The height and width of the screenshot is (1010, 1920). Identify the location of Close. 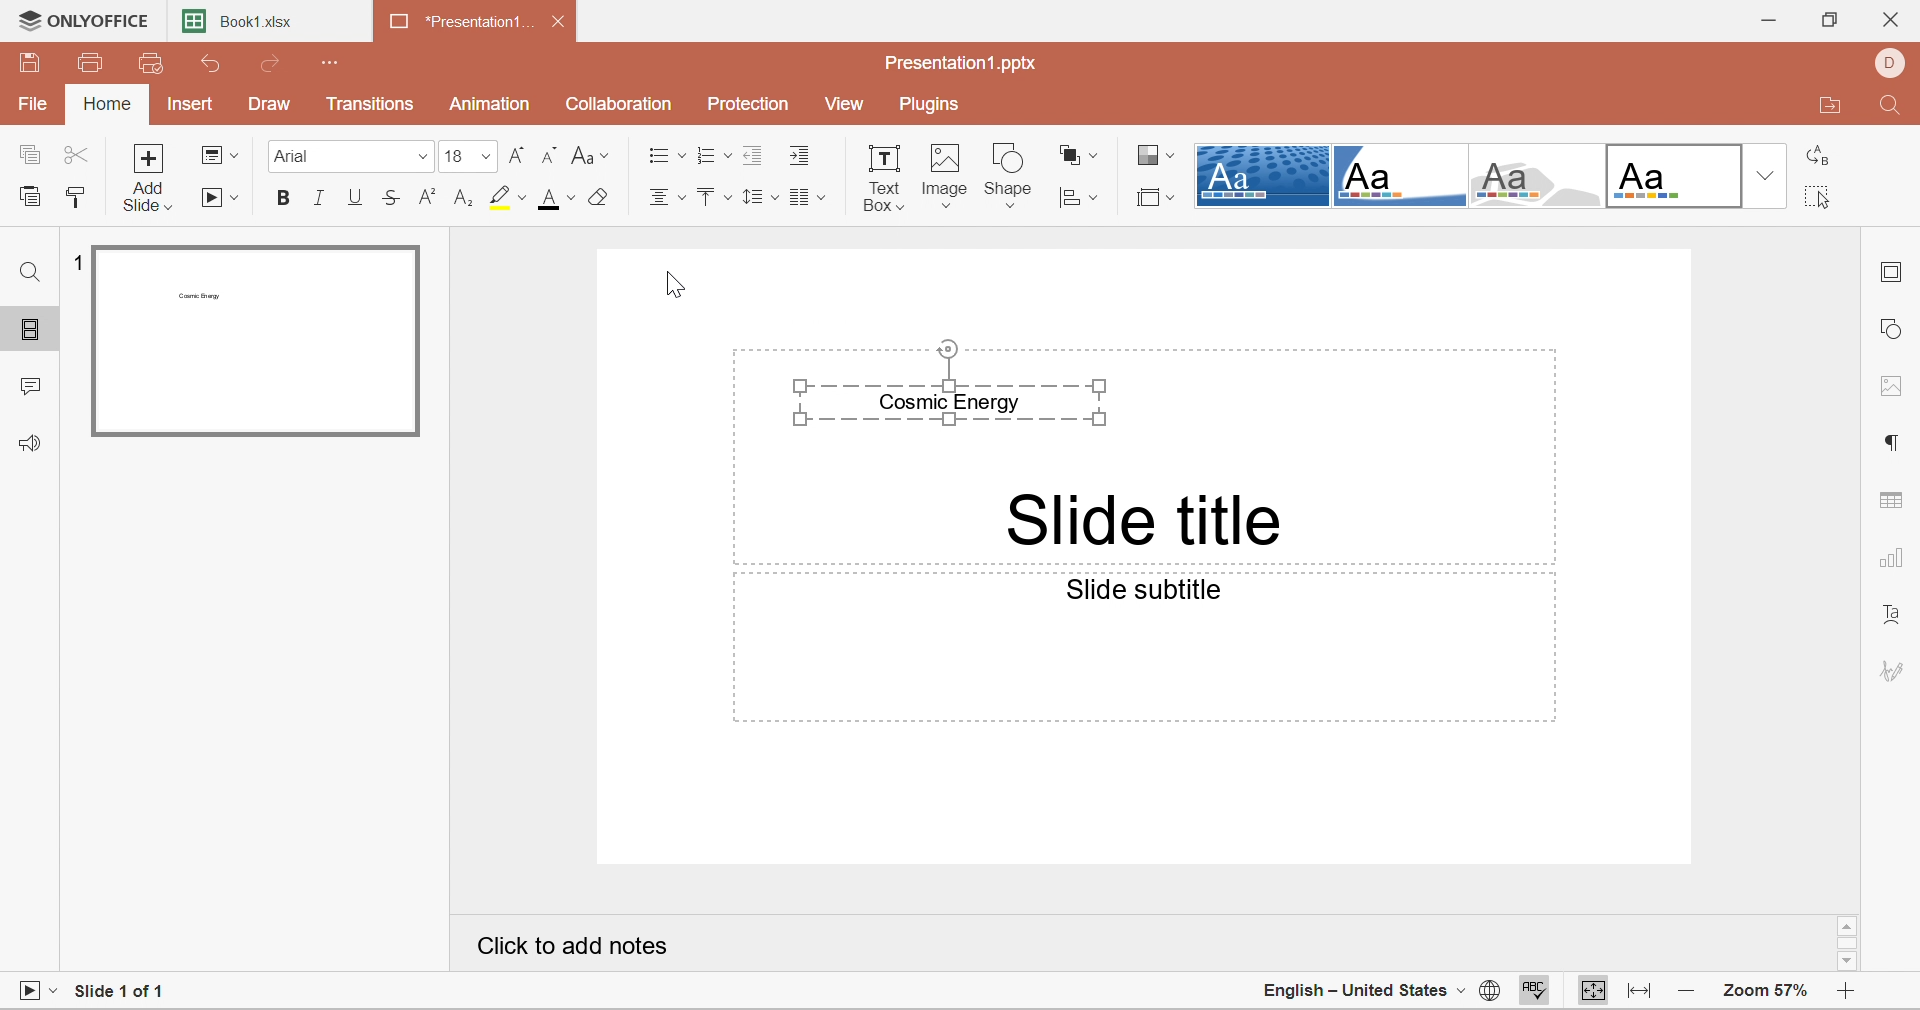
(1897, 18).